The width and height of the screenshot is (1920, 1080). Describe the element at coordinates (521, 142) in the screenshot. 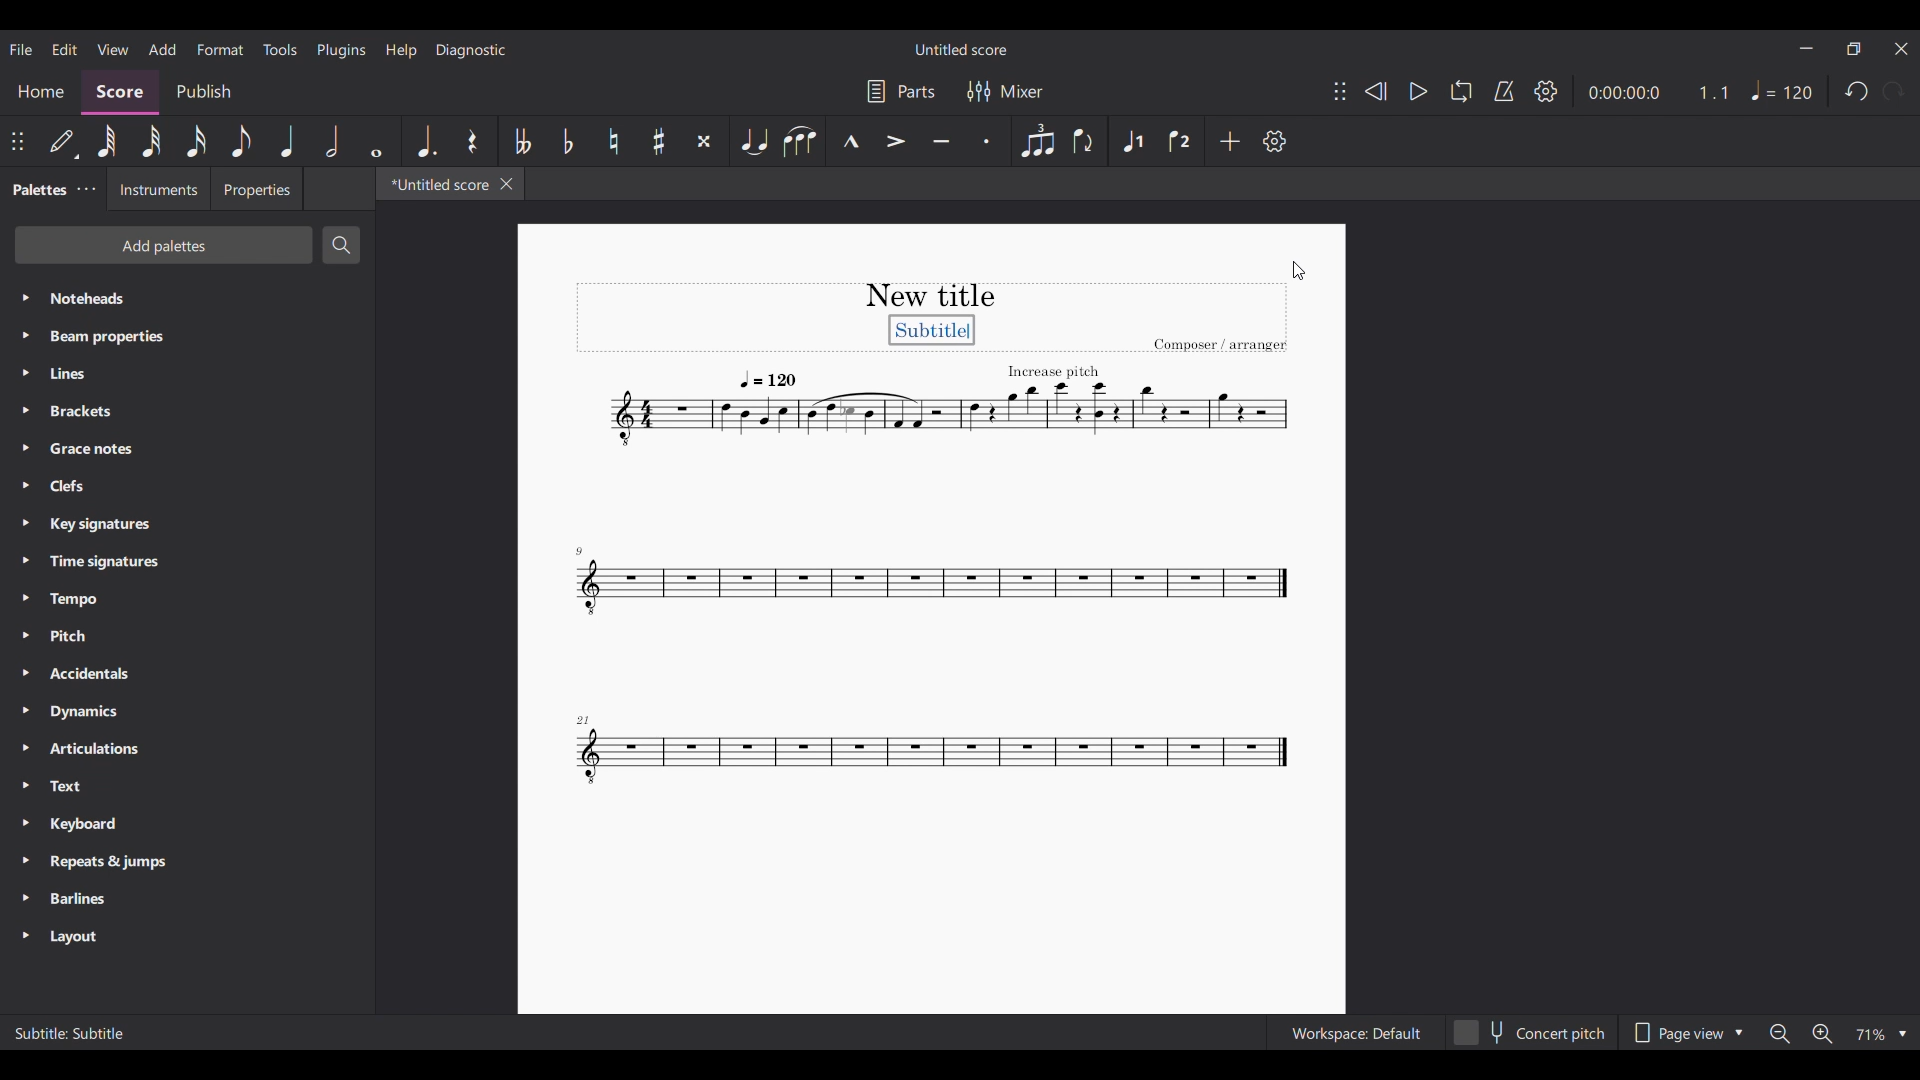

I see `Toggle double flat` at that location.